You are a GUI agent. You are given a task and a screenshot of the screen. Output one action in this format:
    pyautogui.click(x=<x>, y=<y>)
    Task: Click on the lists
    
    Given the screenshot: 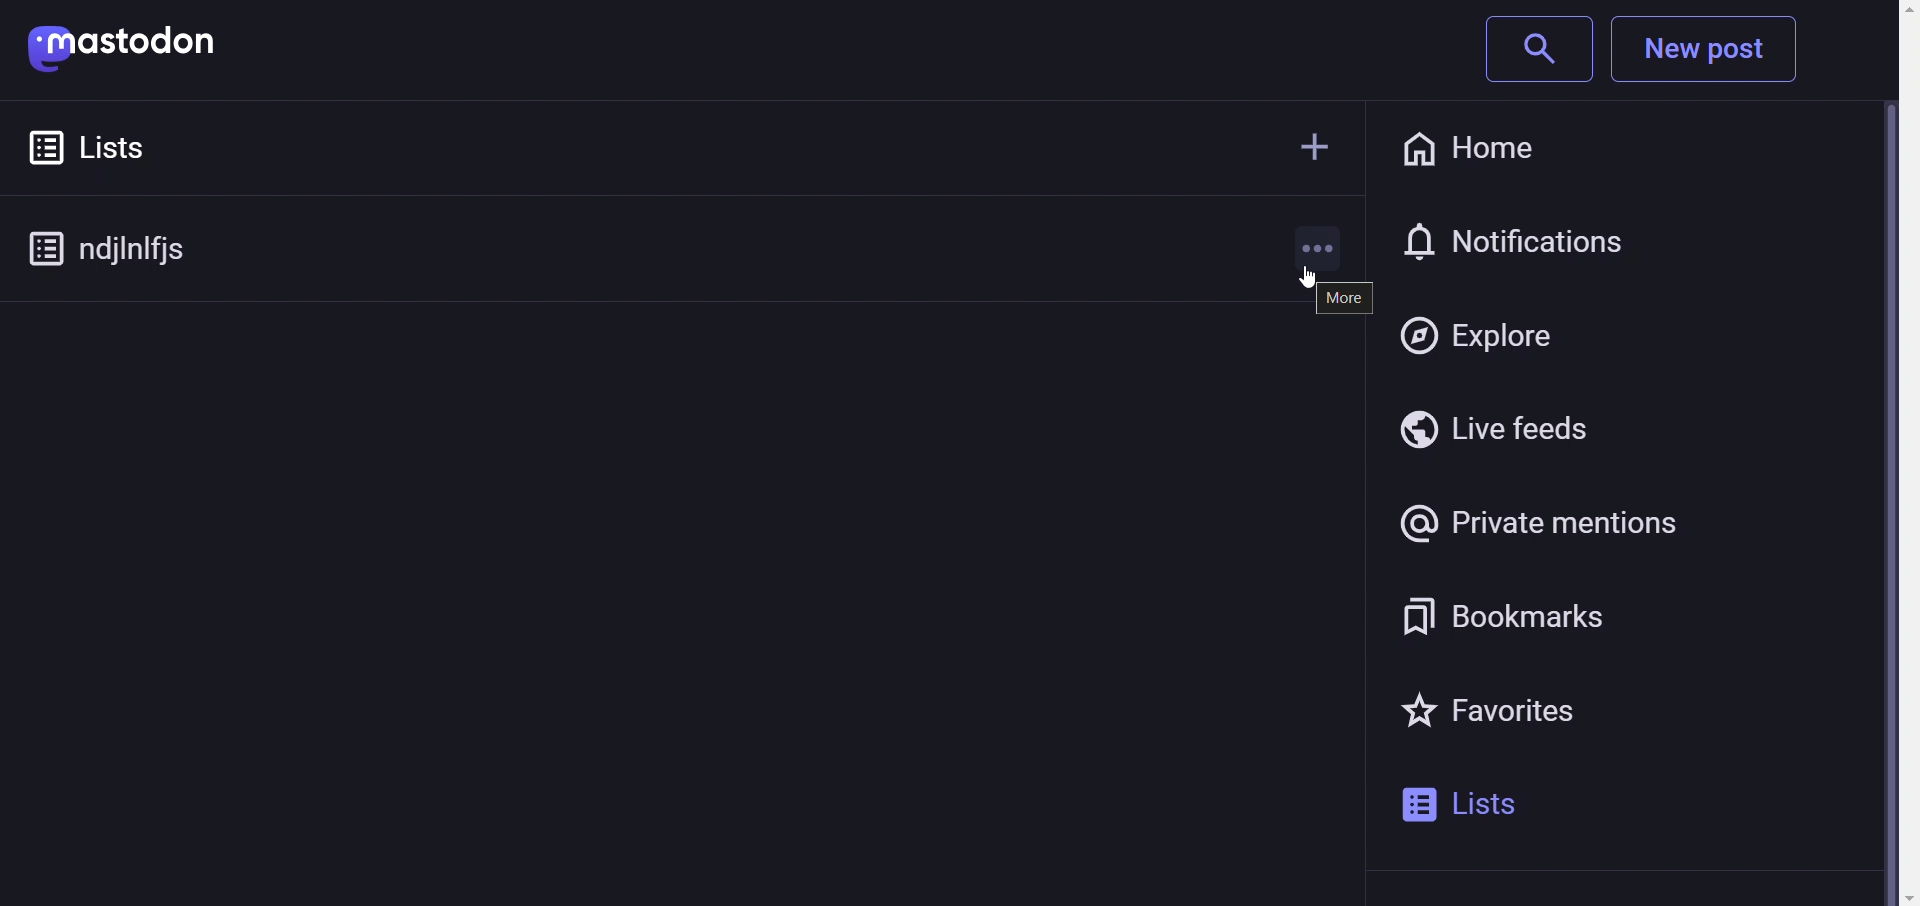 What is the action you would take?
    pyautogui.click(x=1471, y=806)
    